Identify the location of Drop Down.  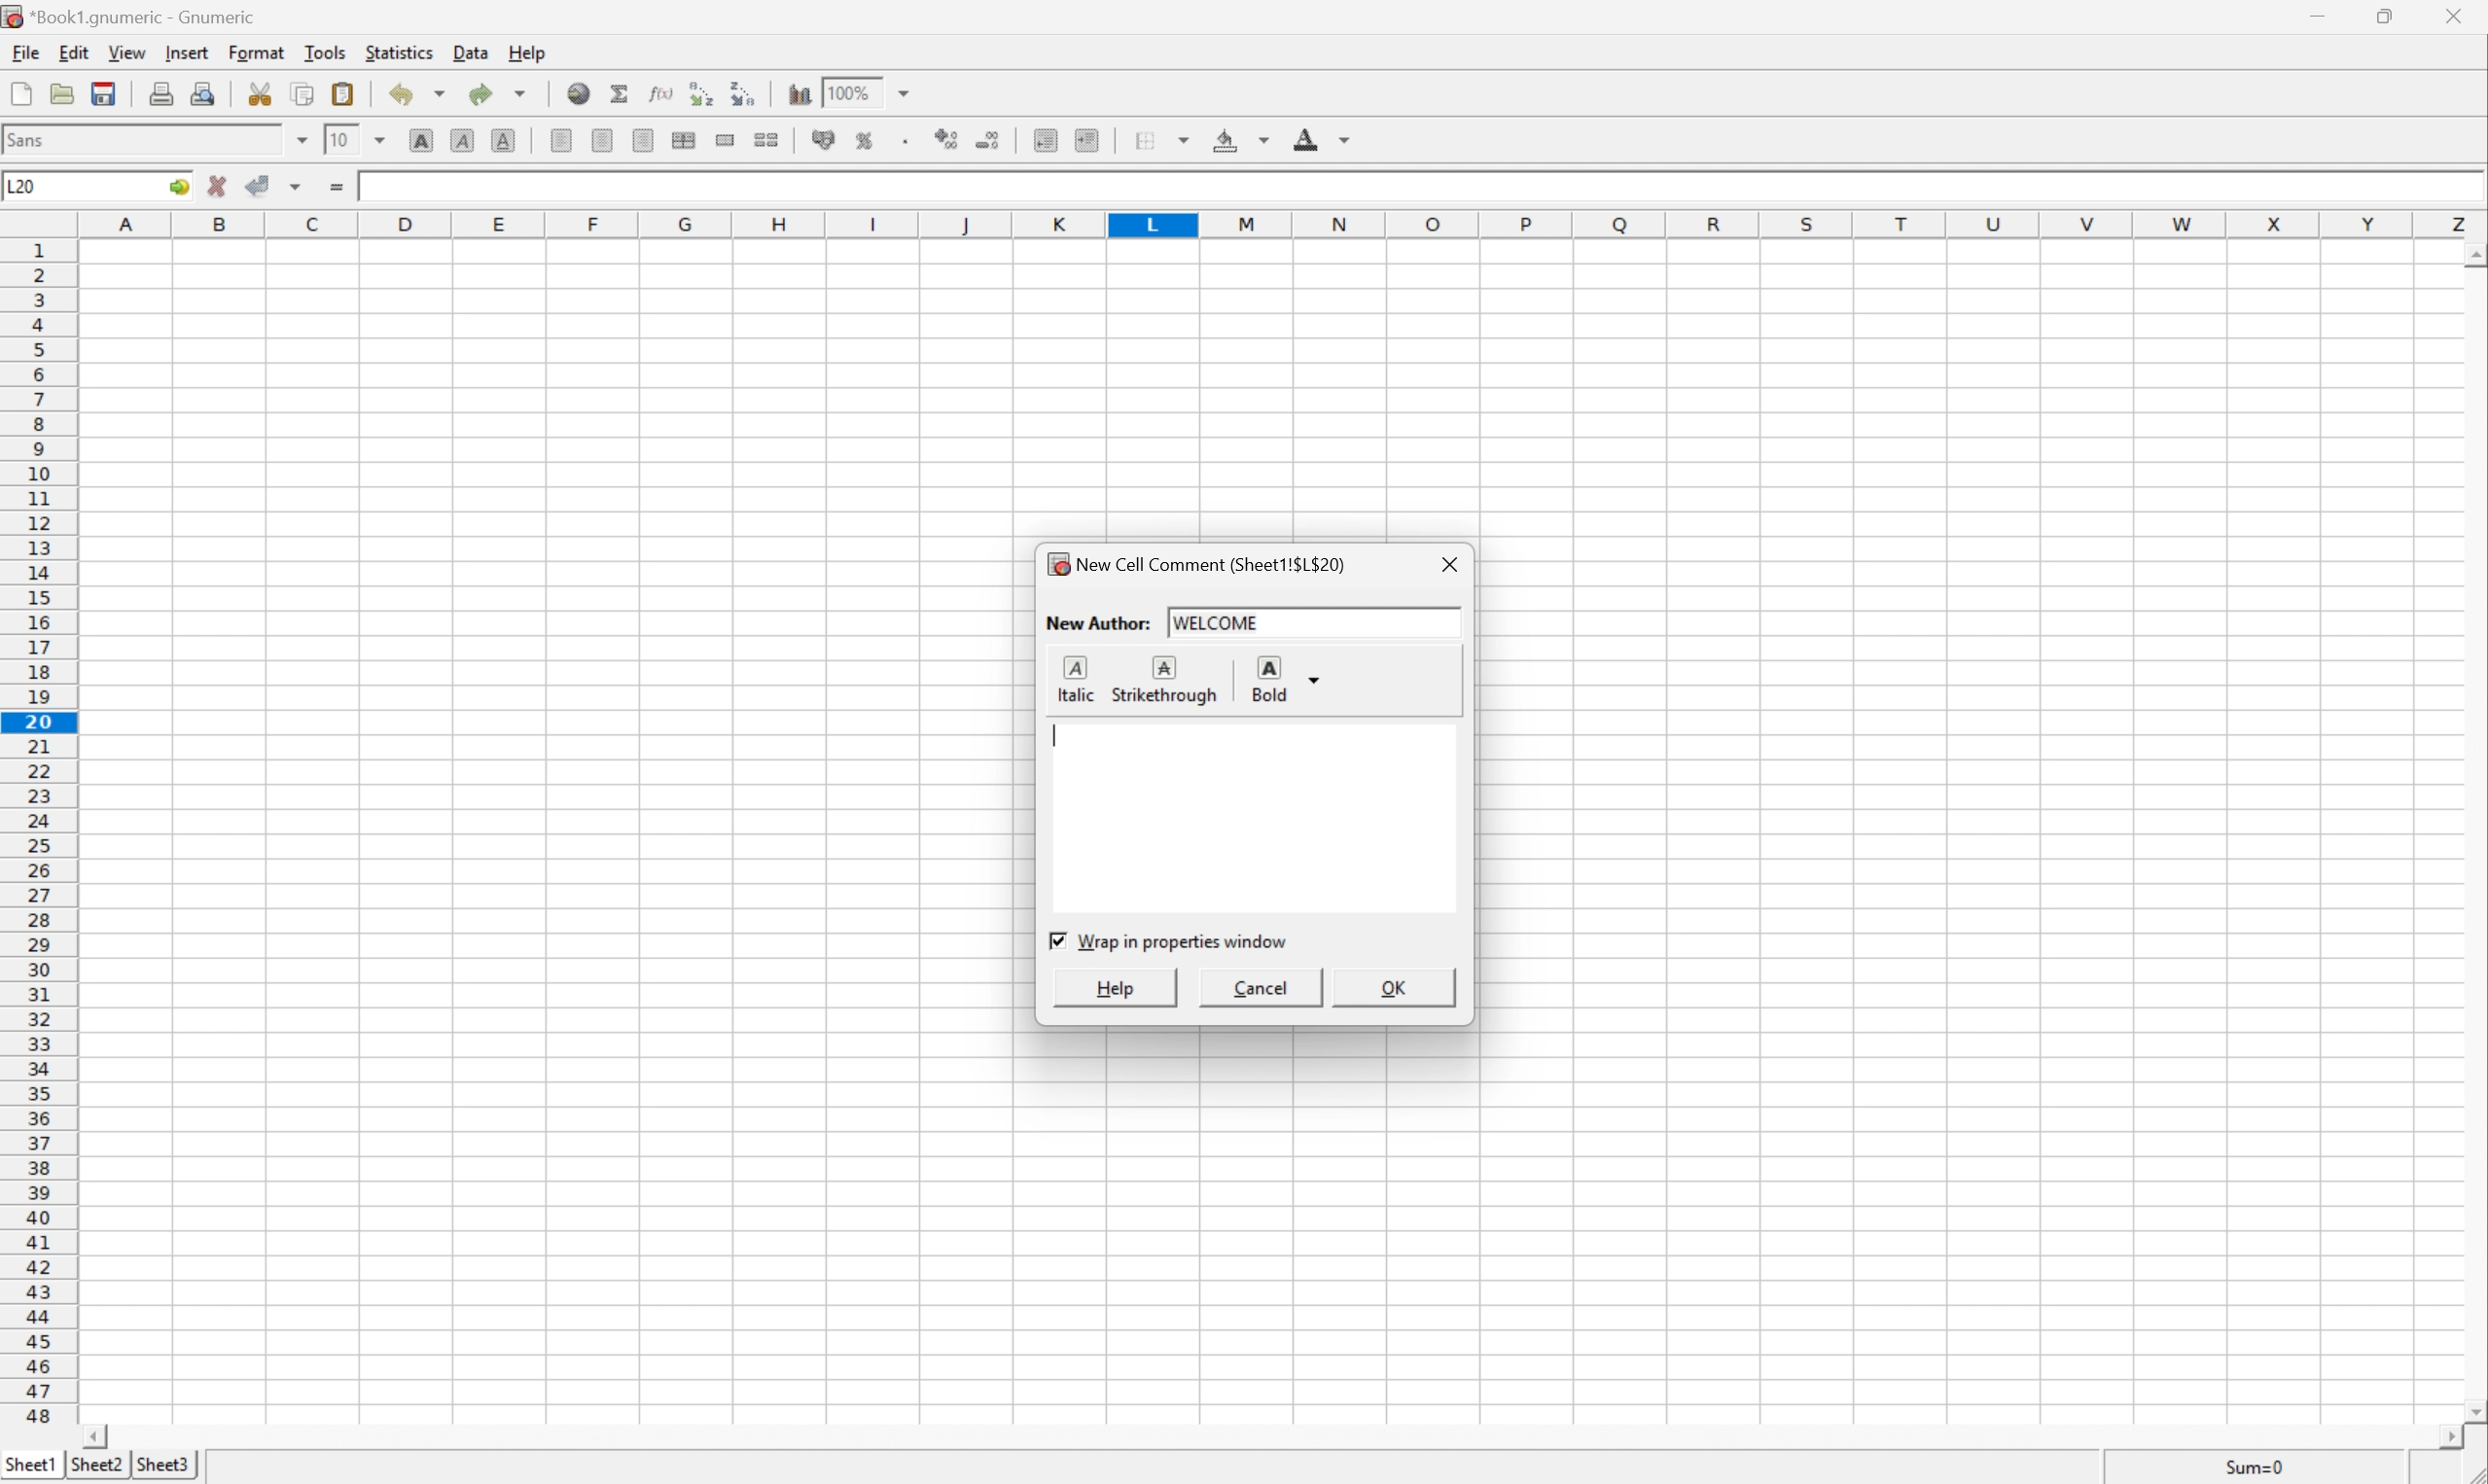
(1317, 678).